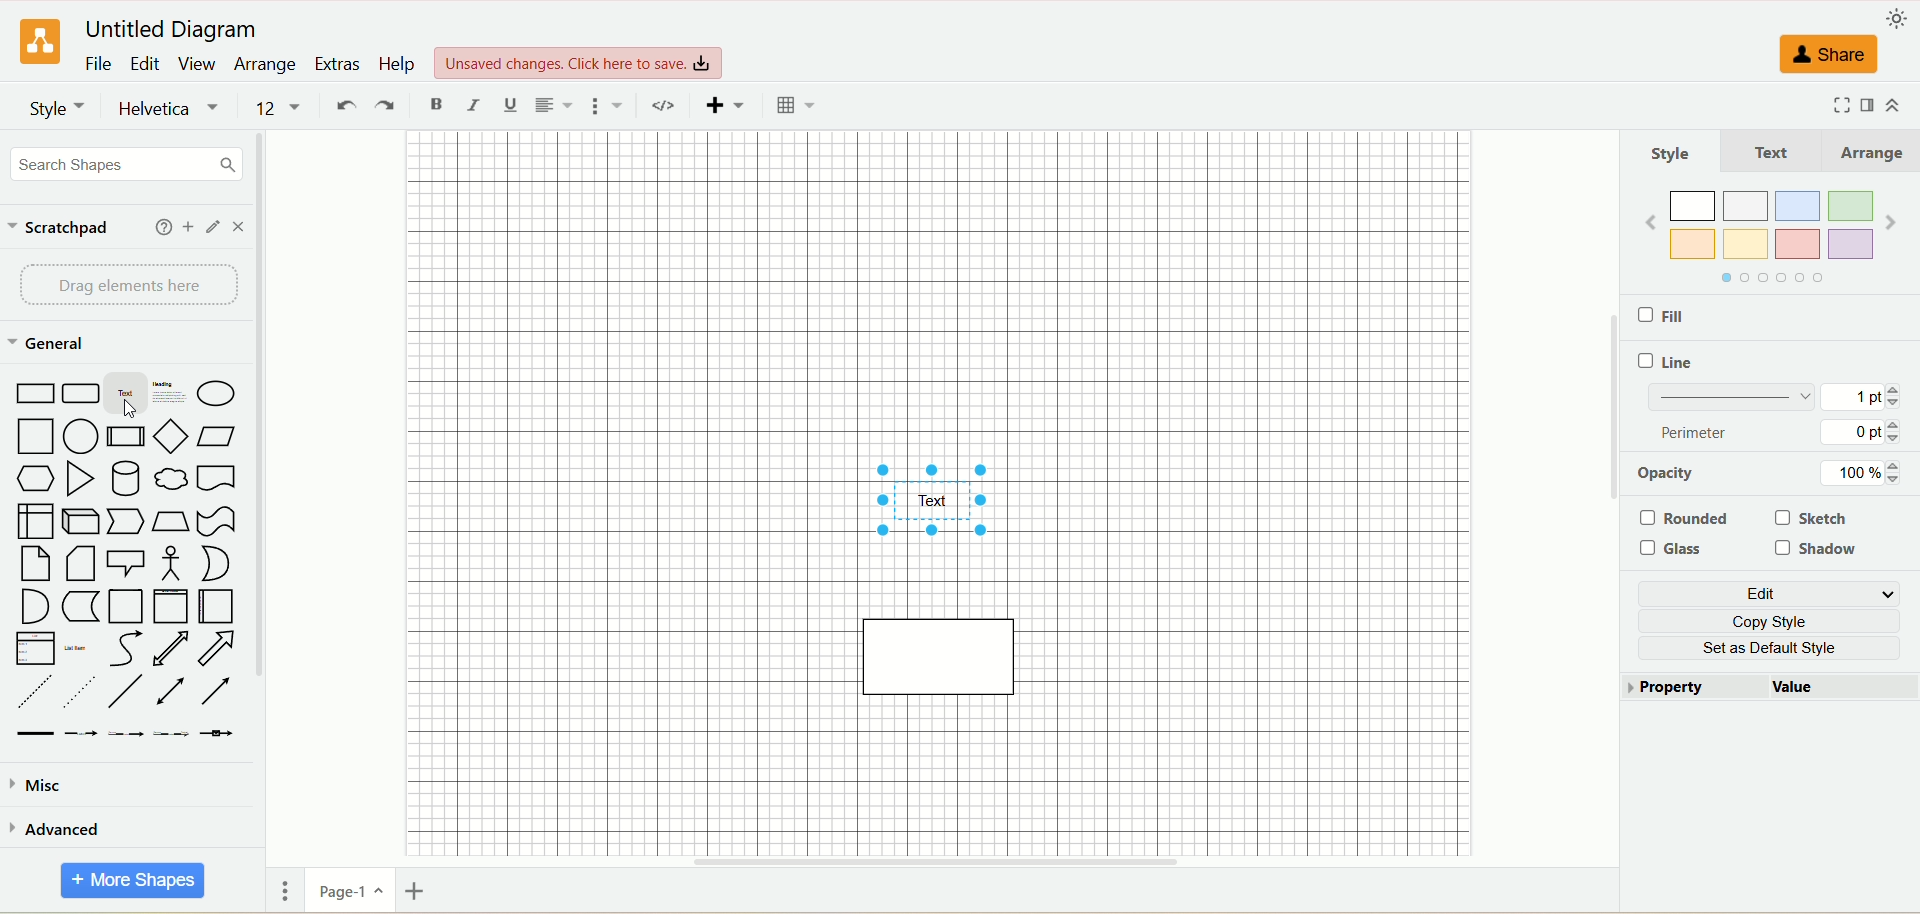 The width and height of the screenshot is (1920, 914). I want to click on font family, so click(173, 109).